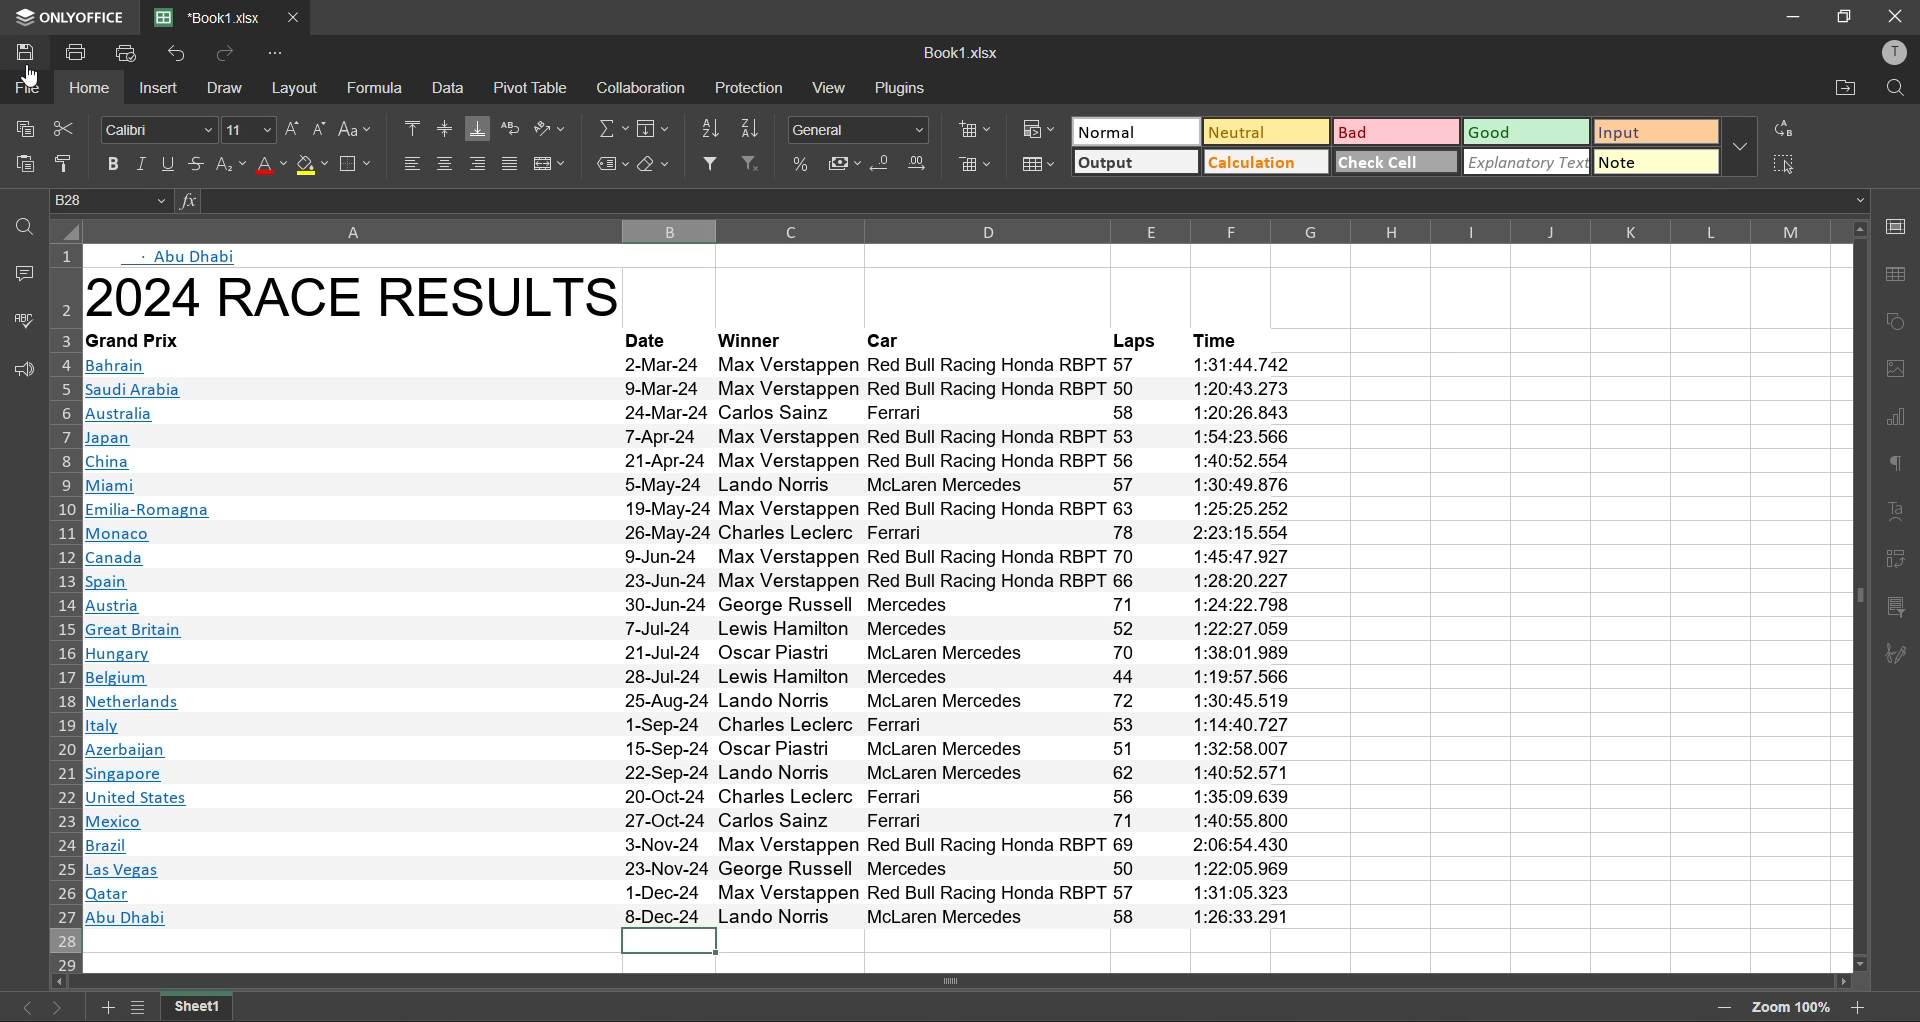 This screenshot has width=1920, height=1022. I want to click on insert, so click(161, 90).